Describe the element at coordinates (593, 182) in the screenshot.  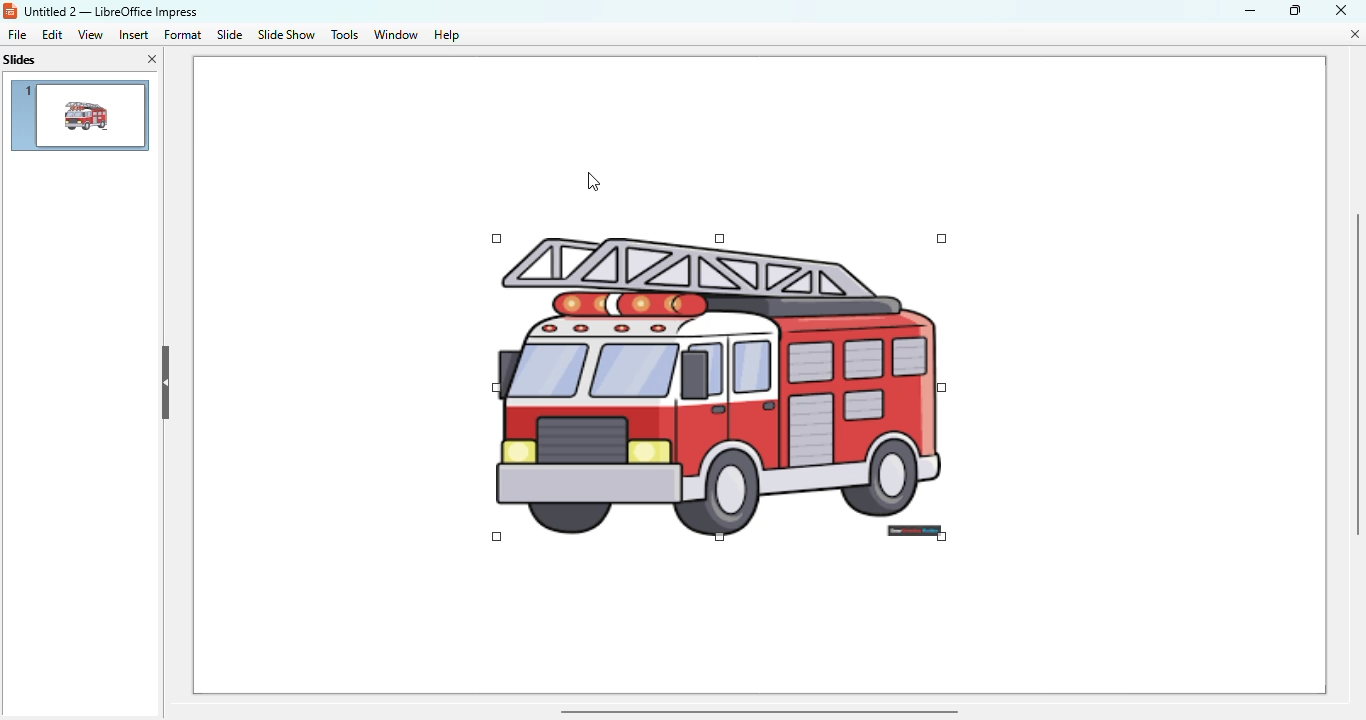
I see `cursor` at that location.